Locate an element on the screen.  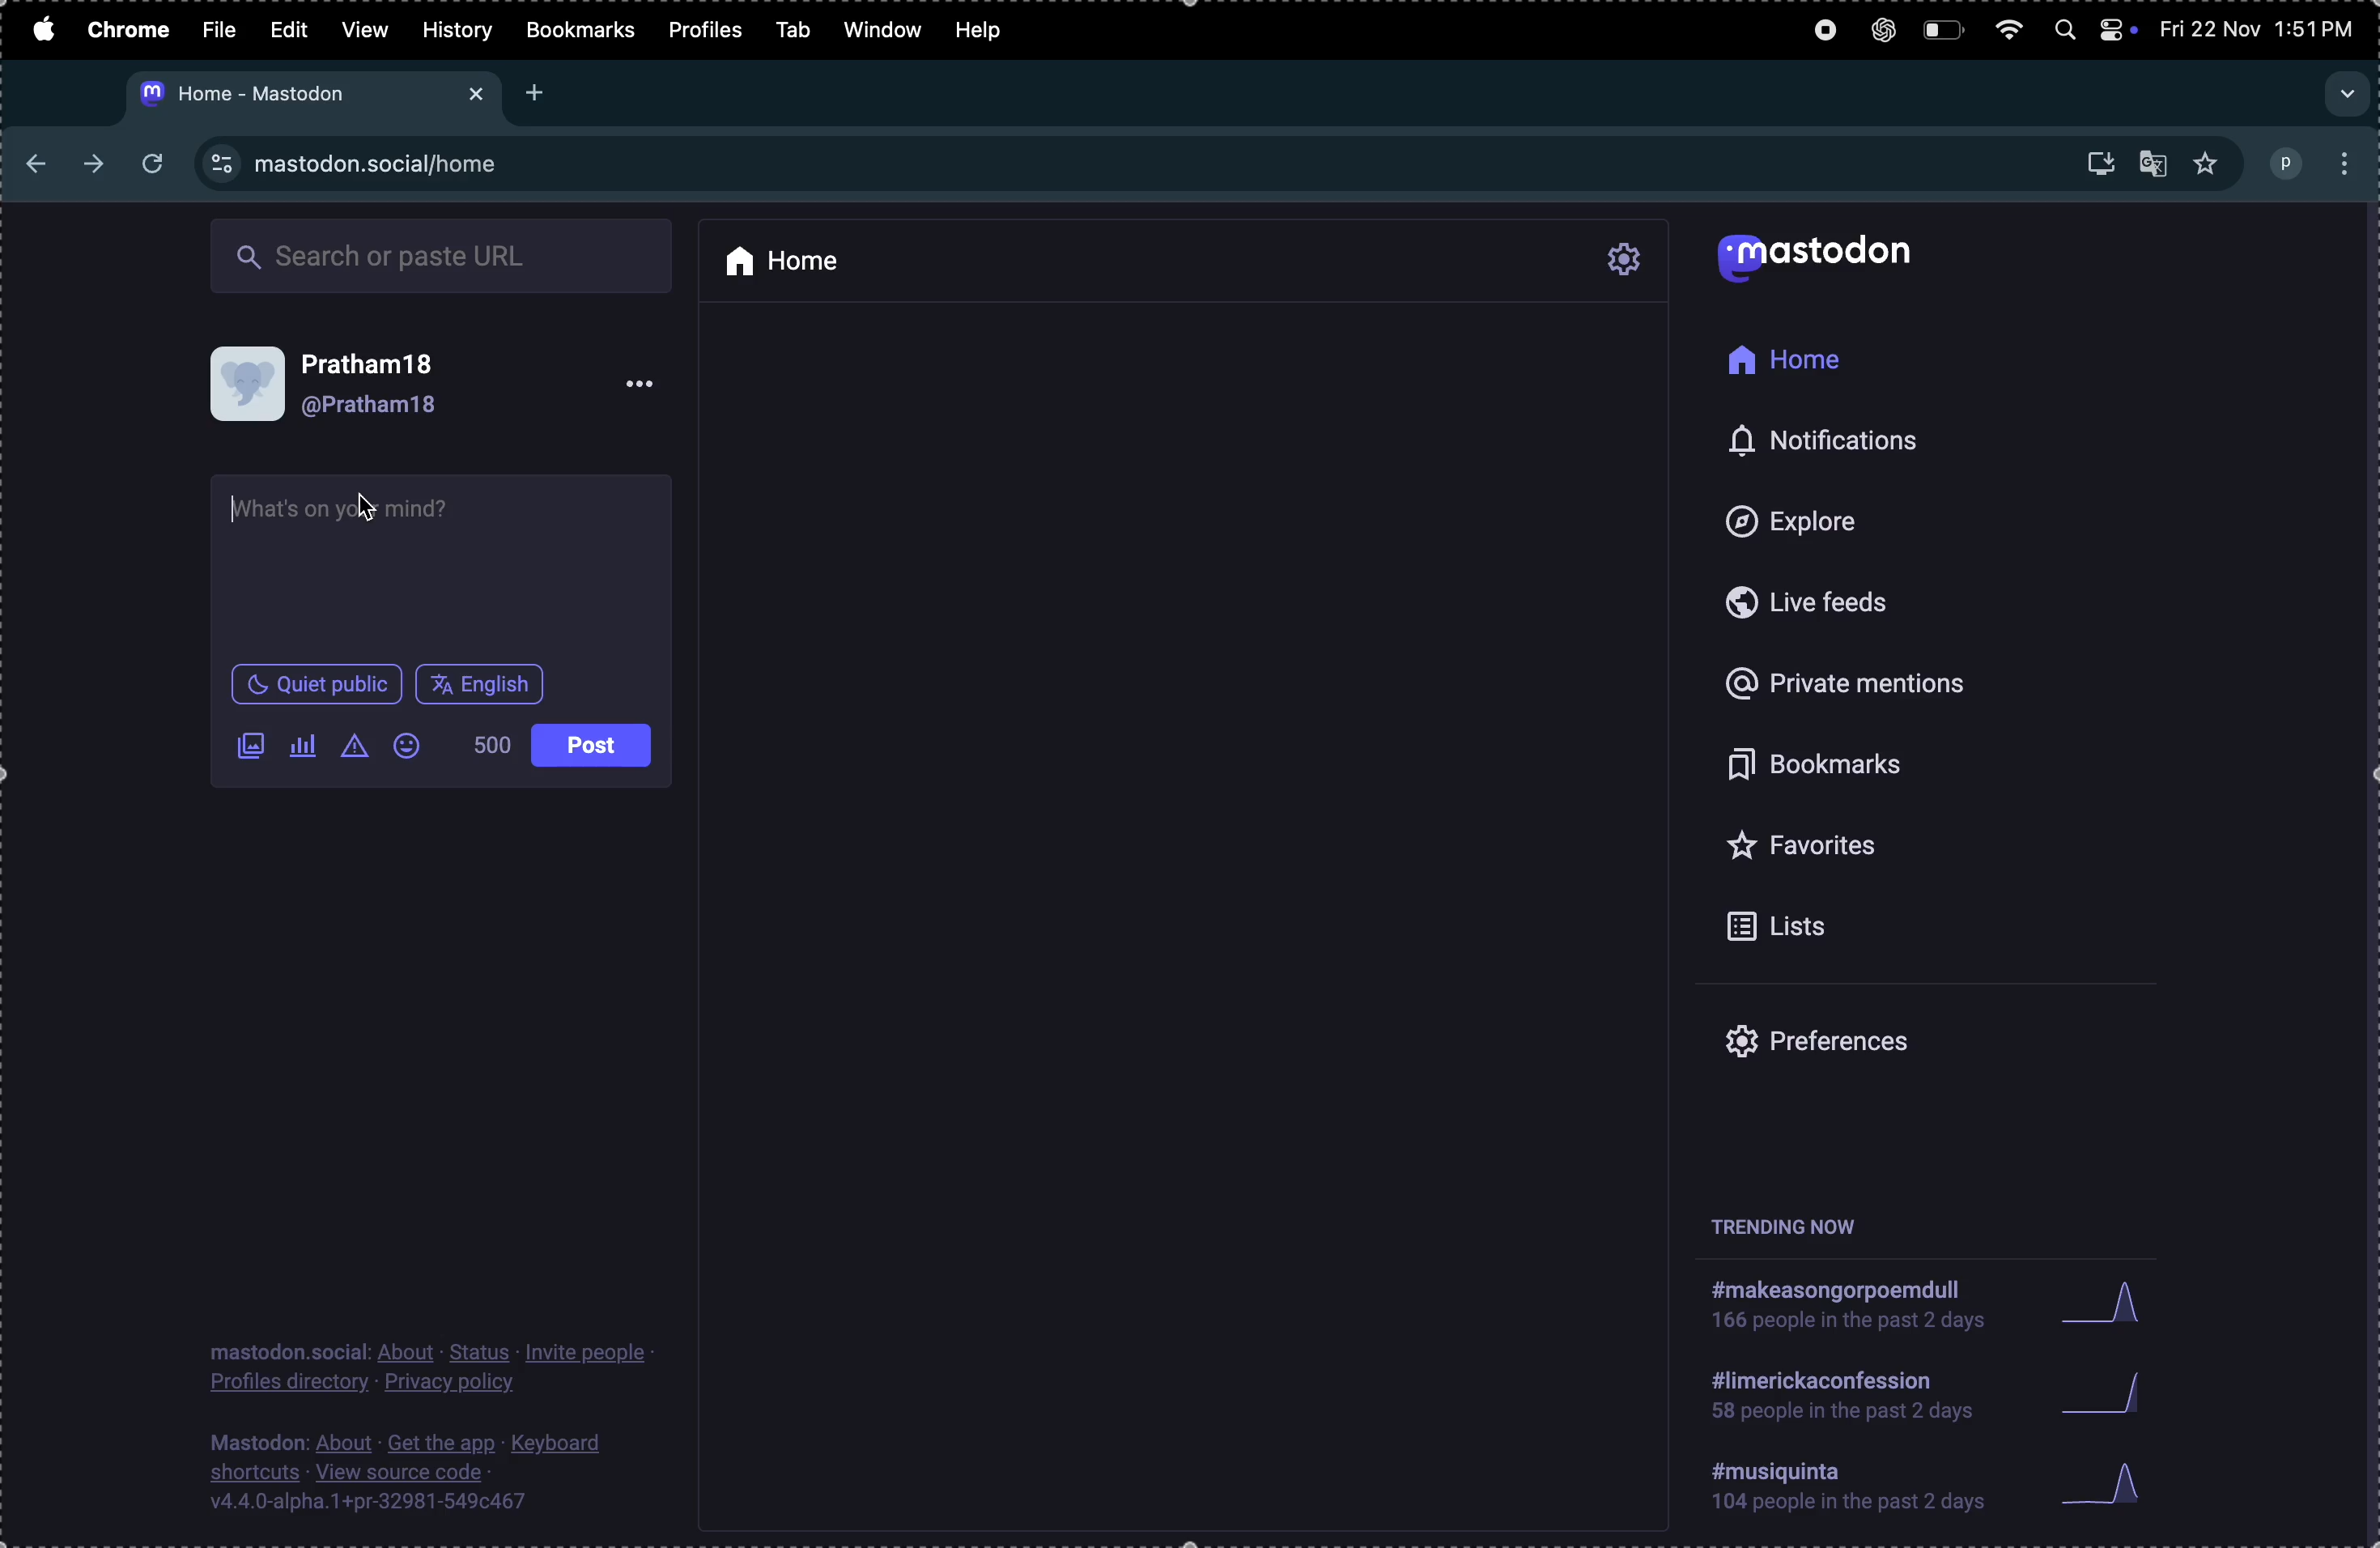
content warning is located at coordinates (350, 746).